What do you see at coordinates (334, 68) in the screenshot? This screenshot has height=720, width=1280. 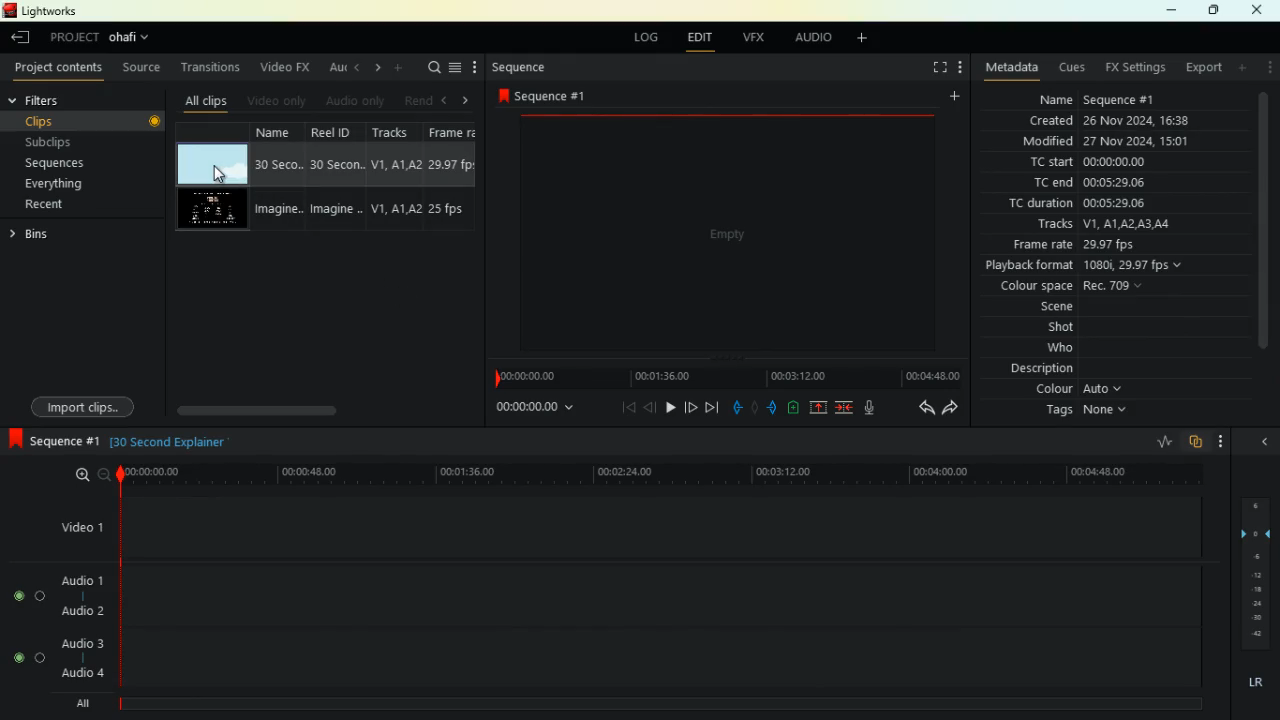 I see `au` at bounding box center [334, 68].